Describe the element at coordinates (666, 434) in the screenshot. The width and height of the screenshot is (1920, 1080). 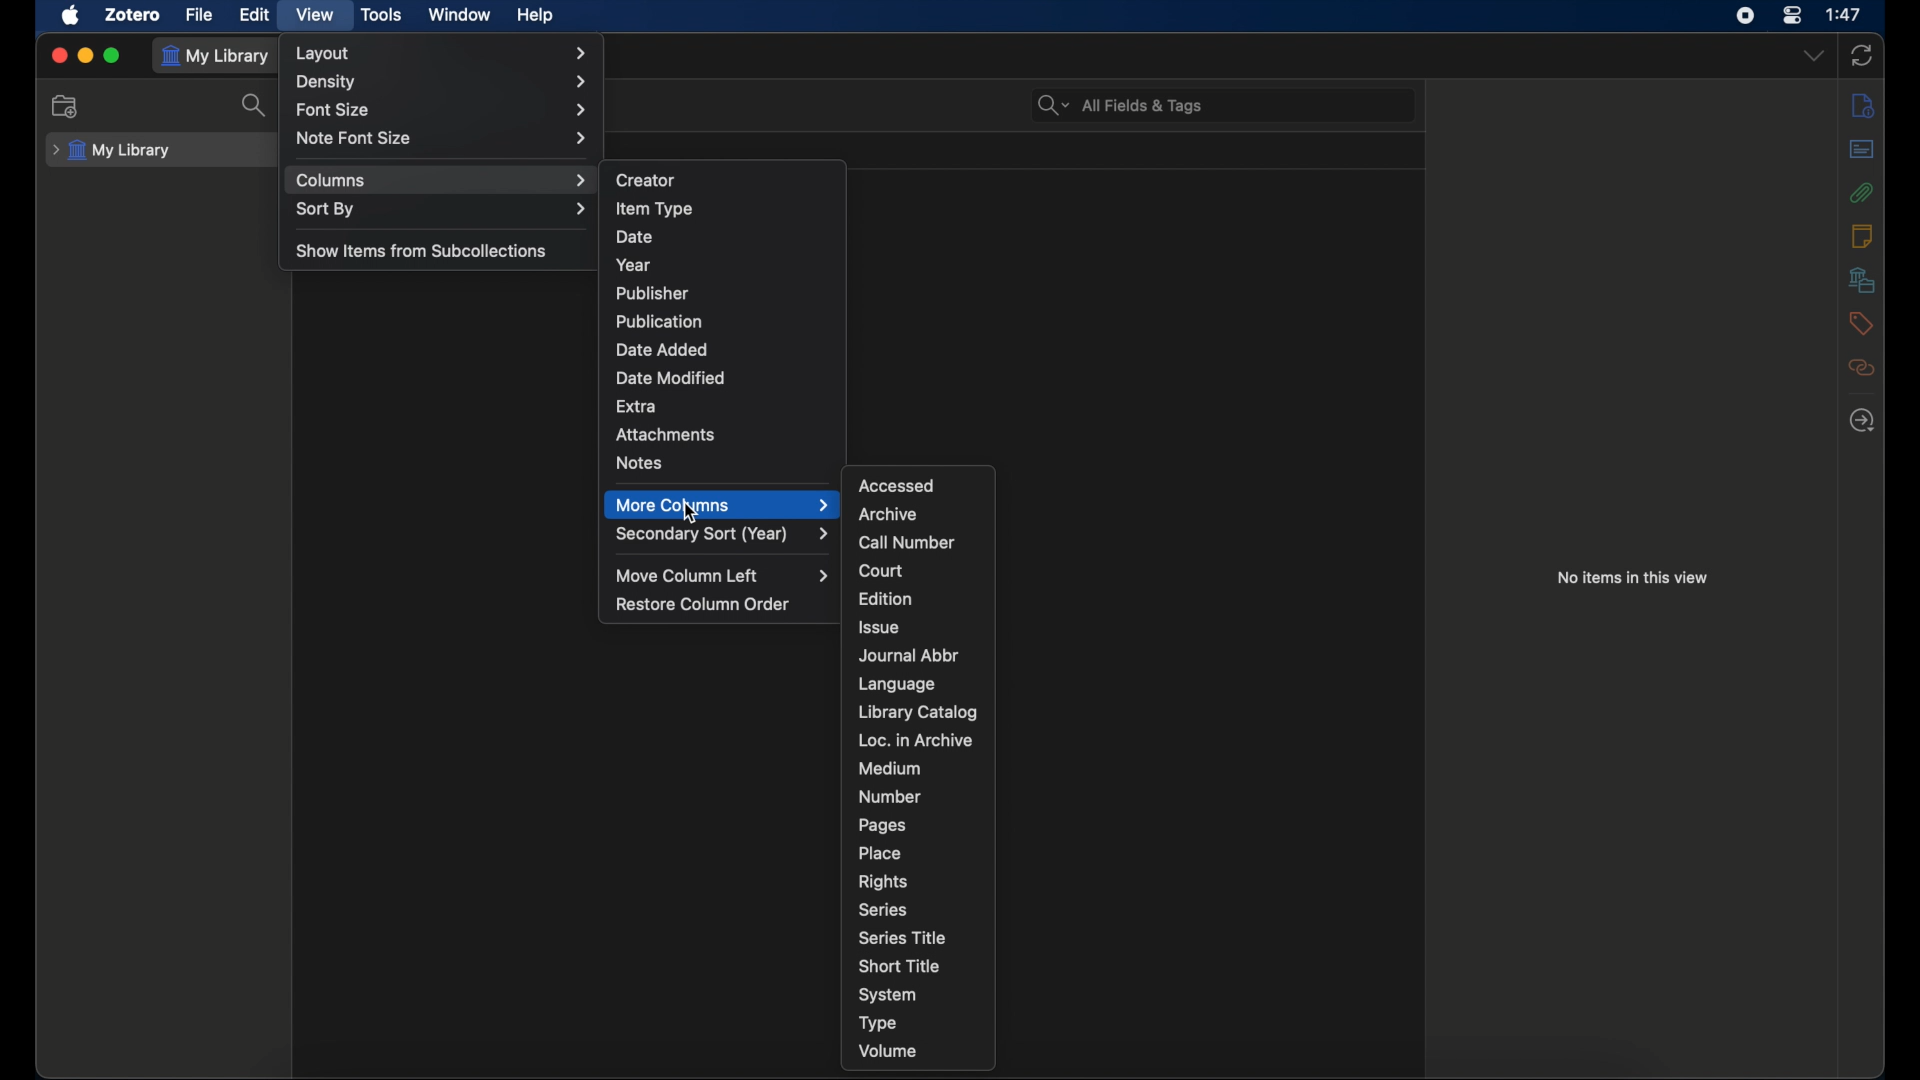
I see `attachments` at that location.